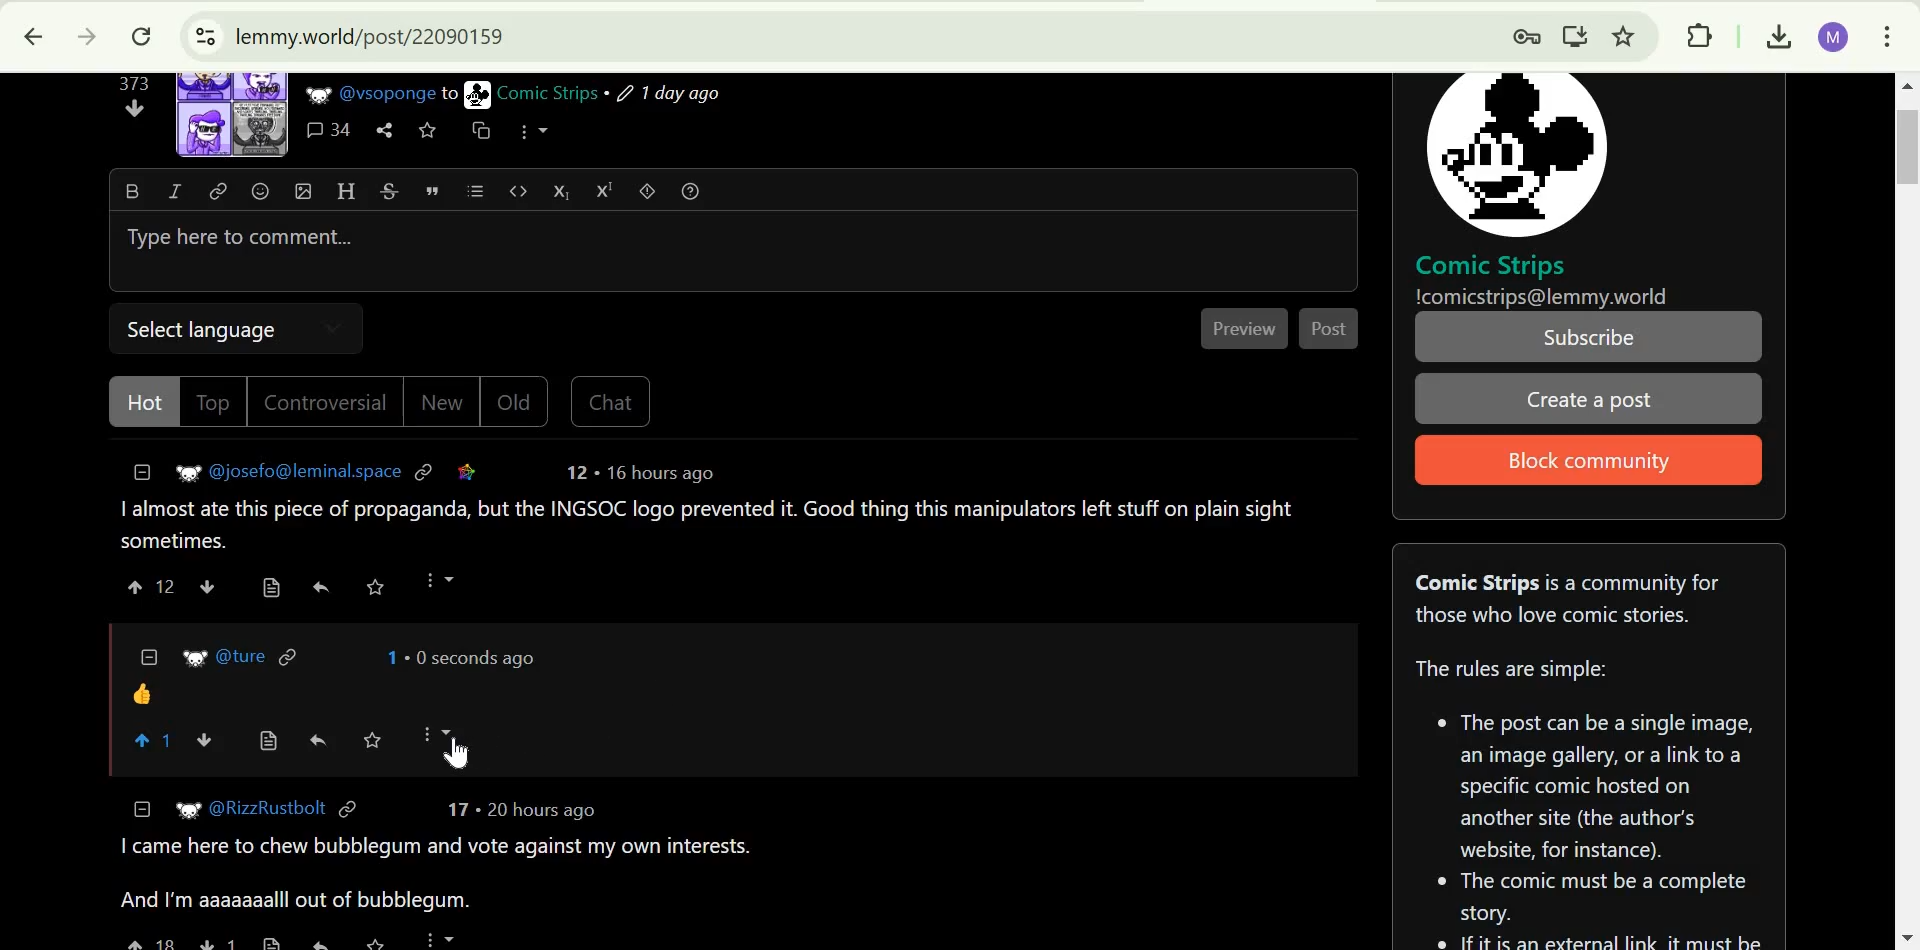 The width and height of the screenshot is (1920, 950). What do you see at coordinates (329, 131) in the screenshot?
I see `34 comments` at bounding box center [329, 131].